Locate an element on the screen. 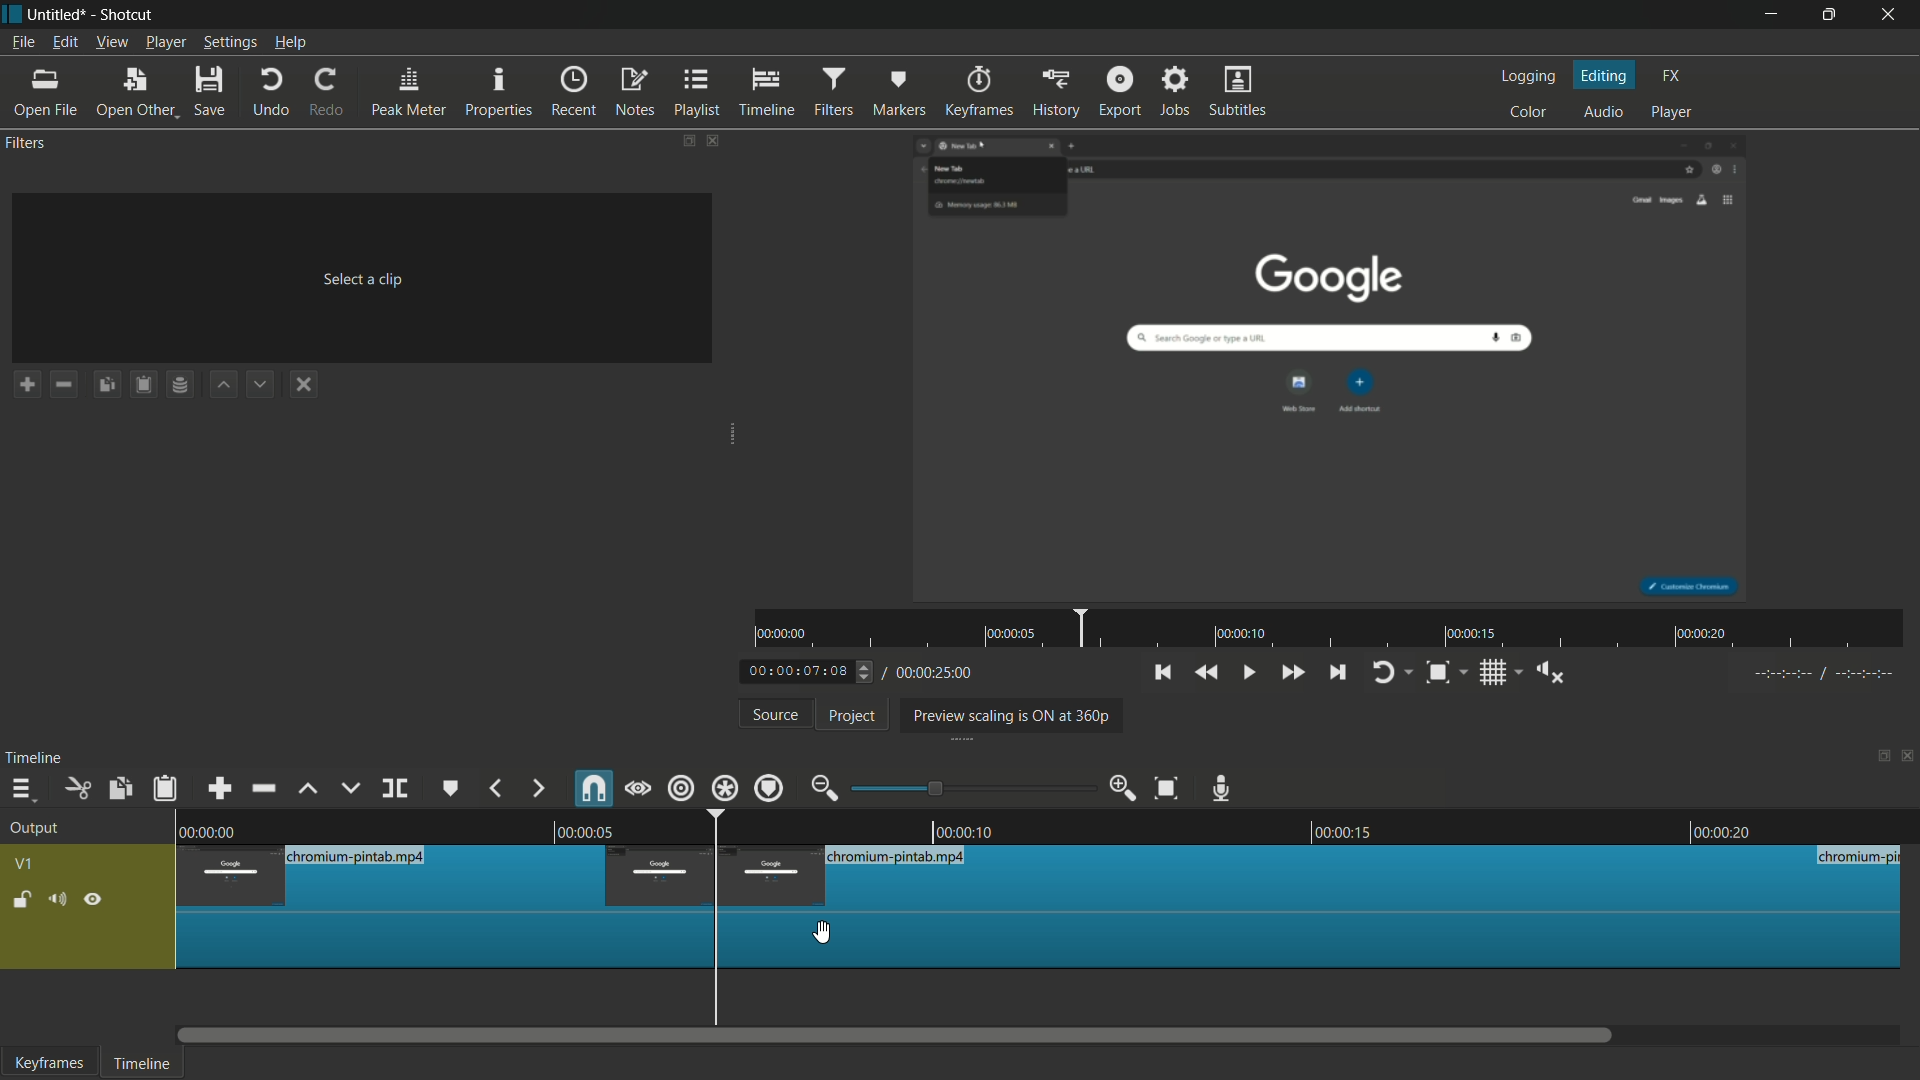  remove a filter is located at coordinates (62, 384).